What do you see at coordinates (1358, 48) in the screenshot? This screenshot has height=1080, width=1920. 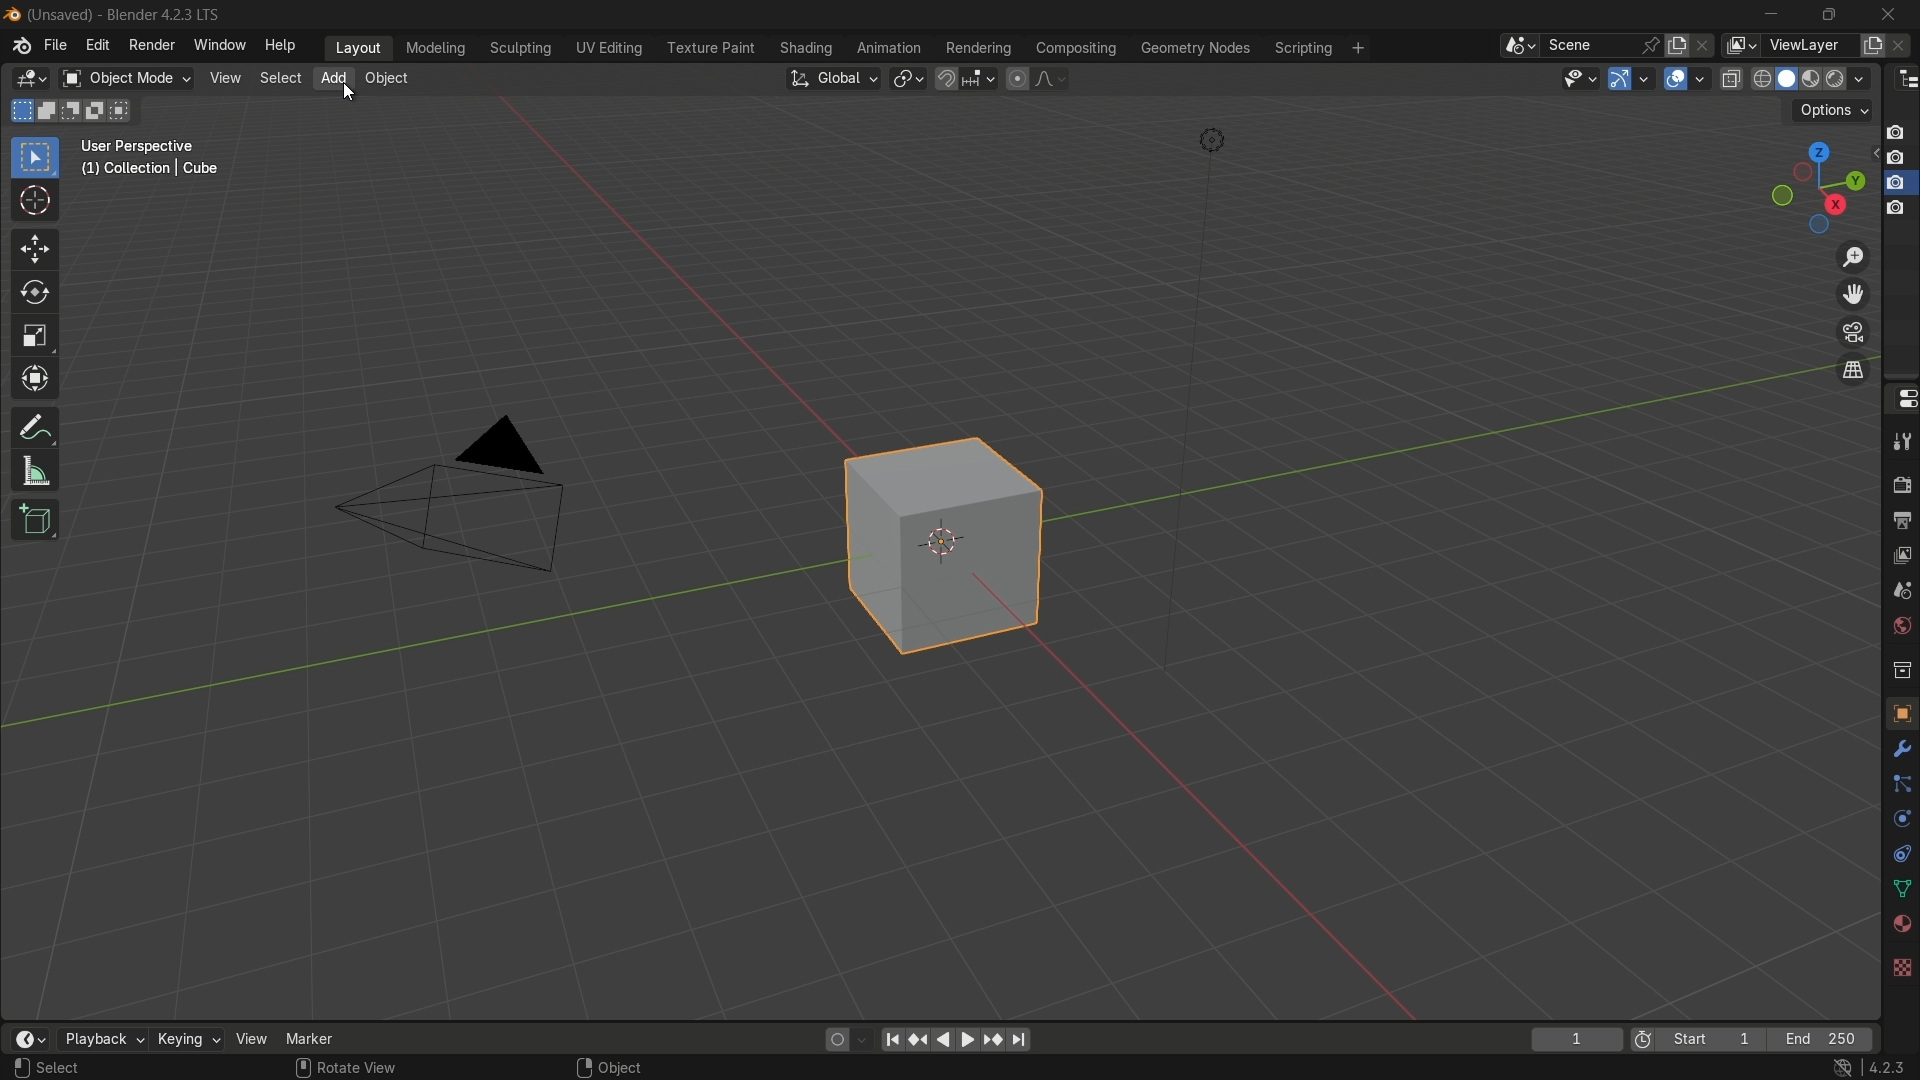 I see `add workplace` at bounding box center [1358, 48].